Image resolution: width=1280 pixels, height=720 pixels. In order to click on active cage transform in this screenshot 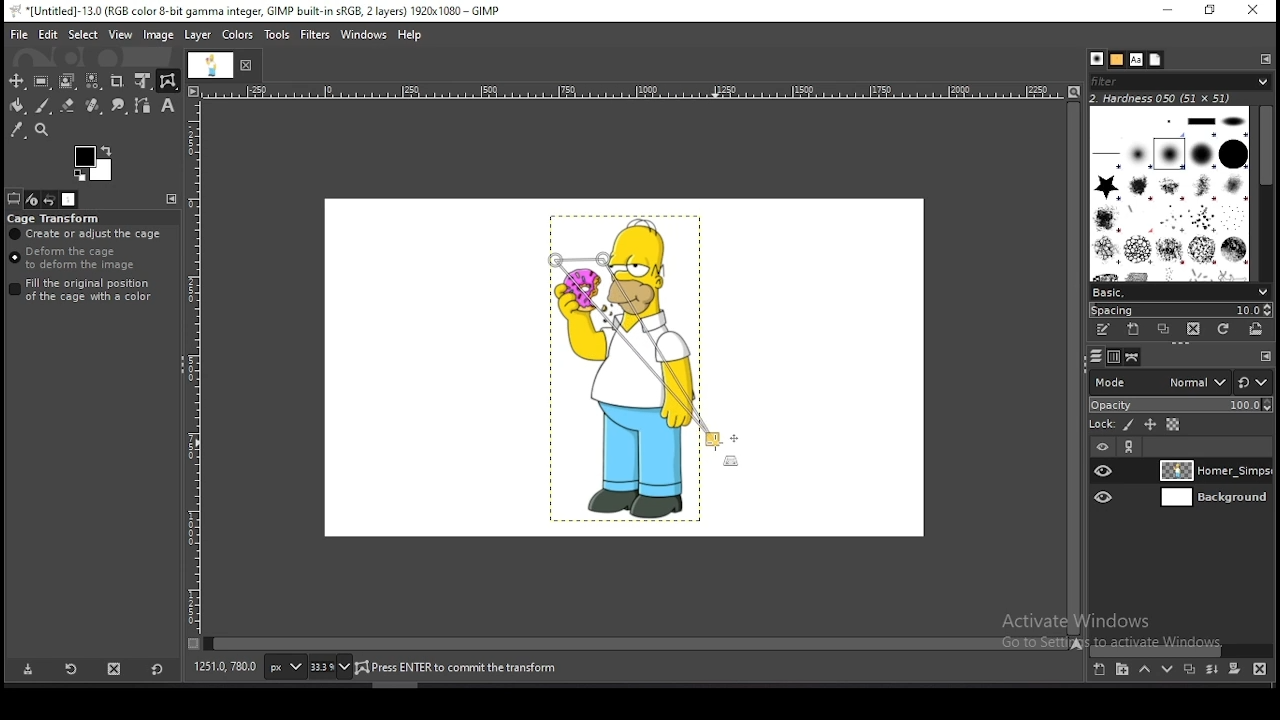, I will do `click(649, 361)`.